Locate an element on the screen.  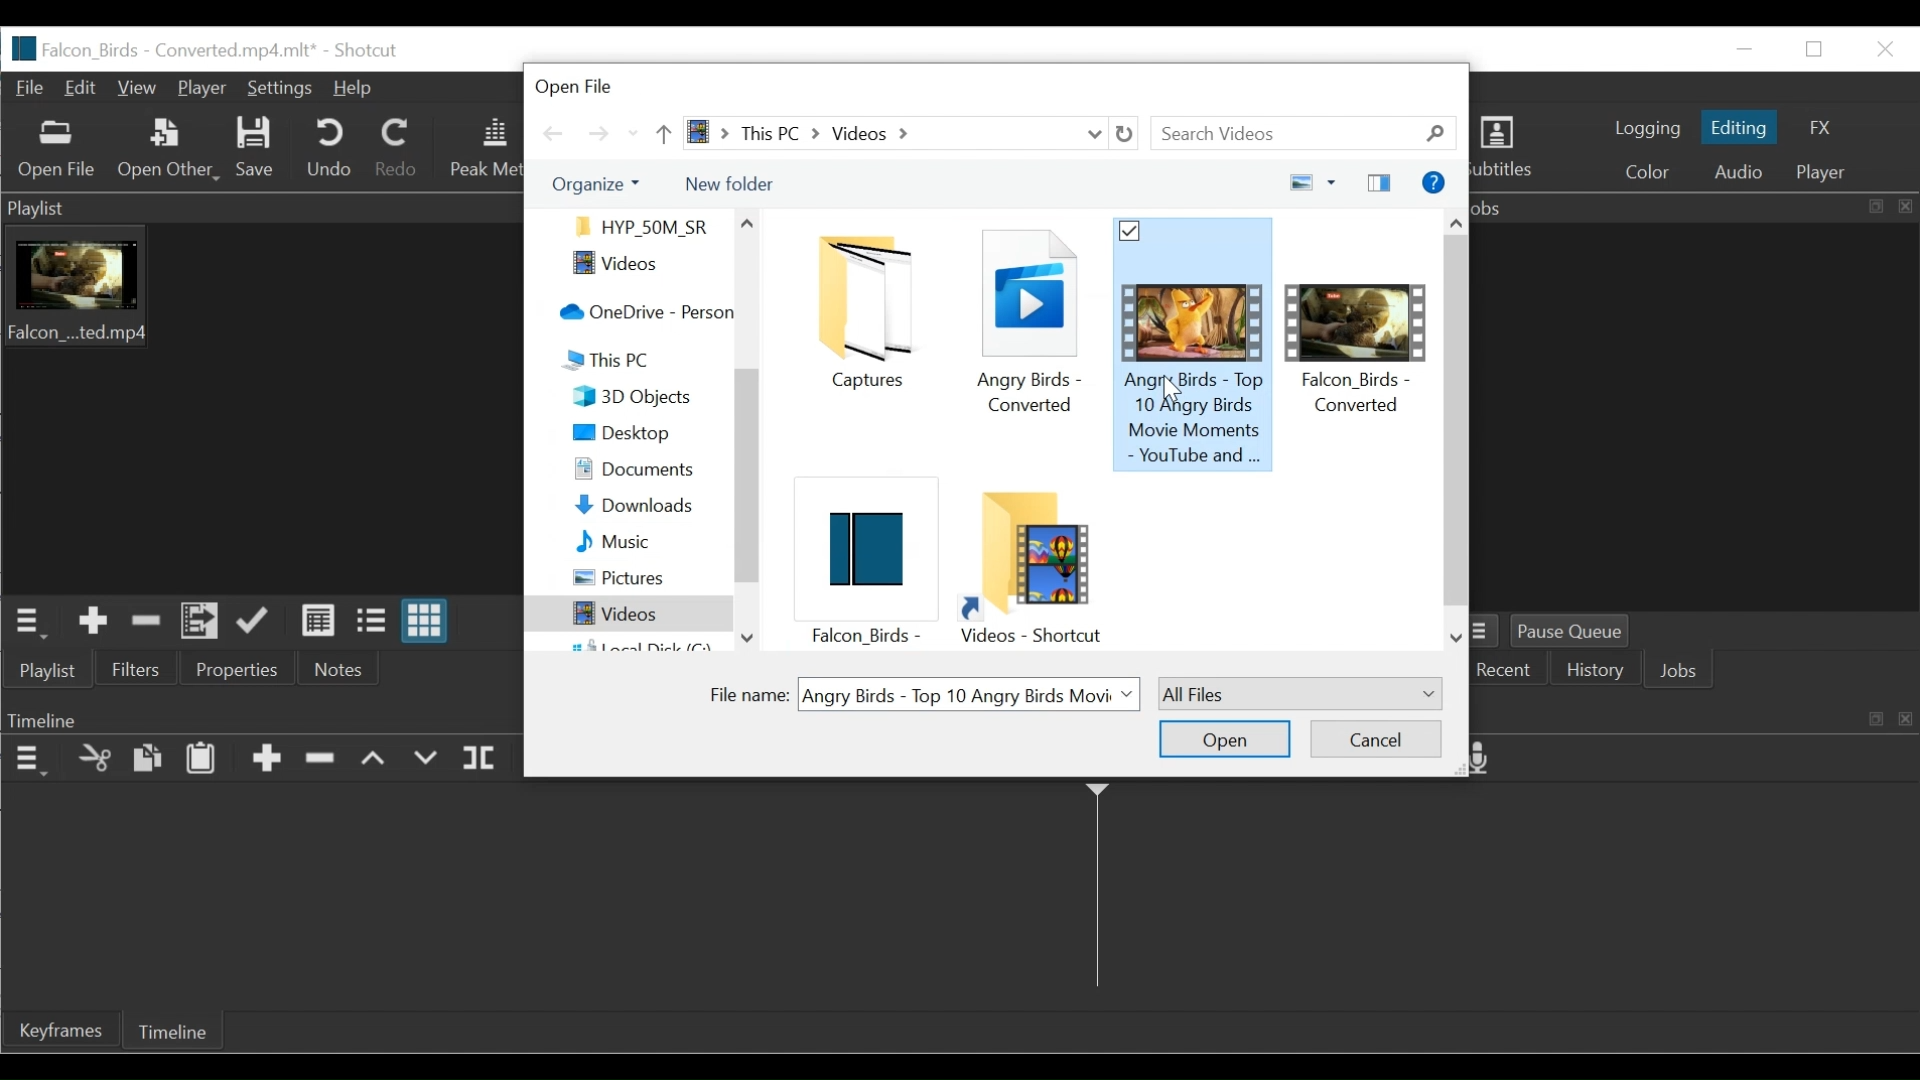
Close is located at coordinates (1881, 48).